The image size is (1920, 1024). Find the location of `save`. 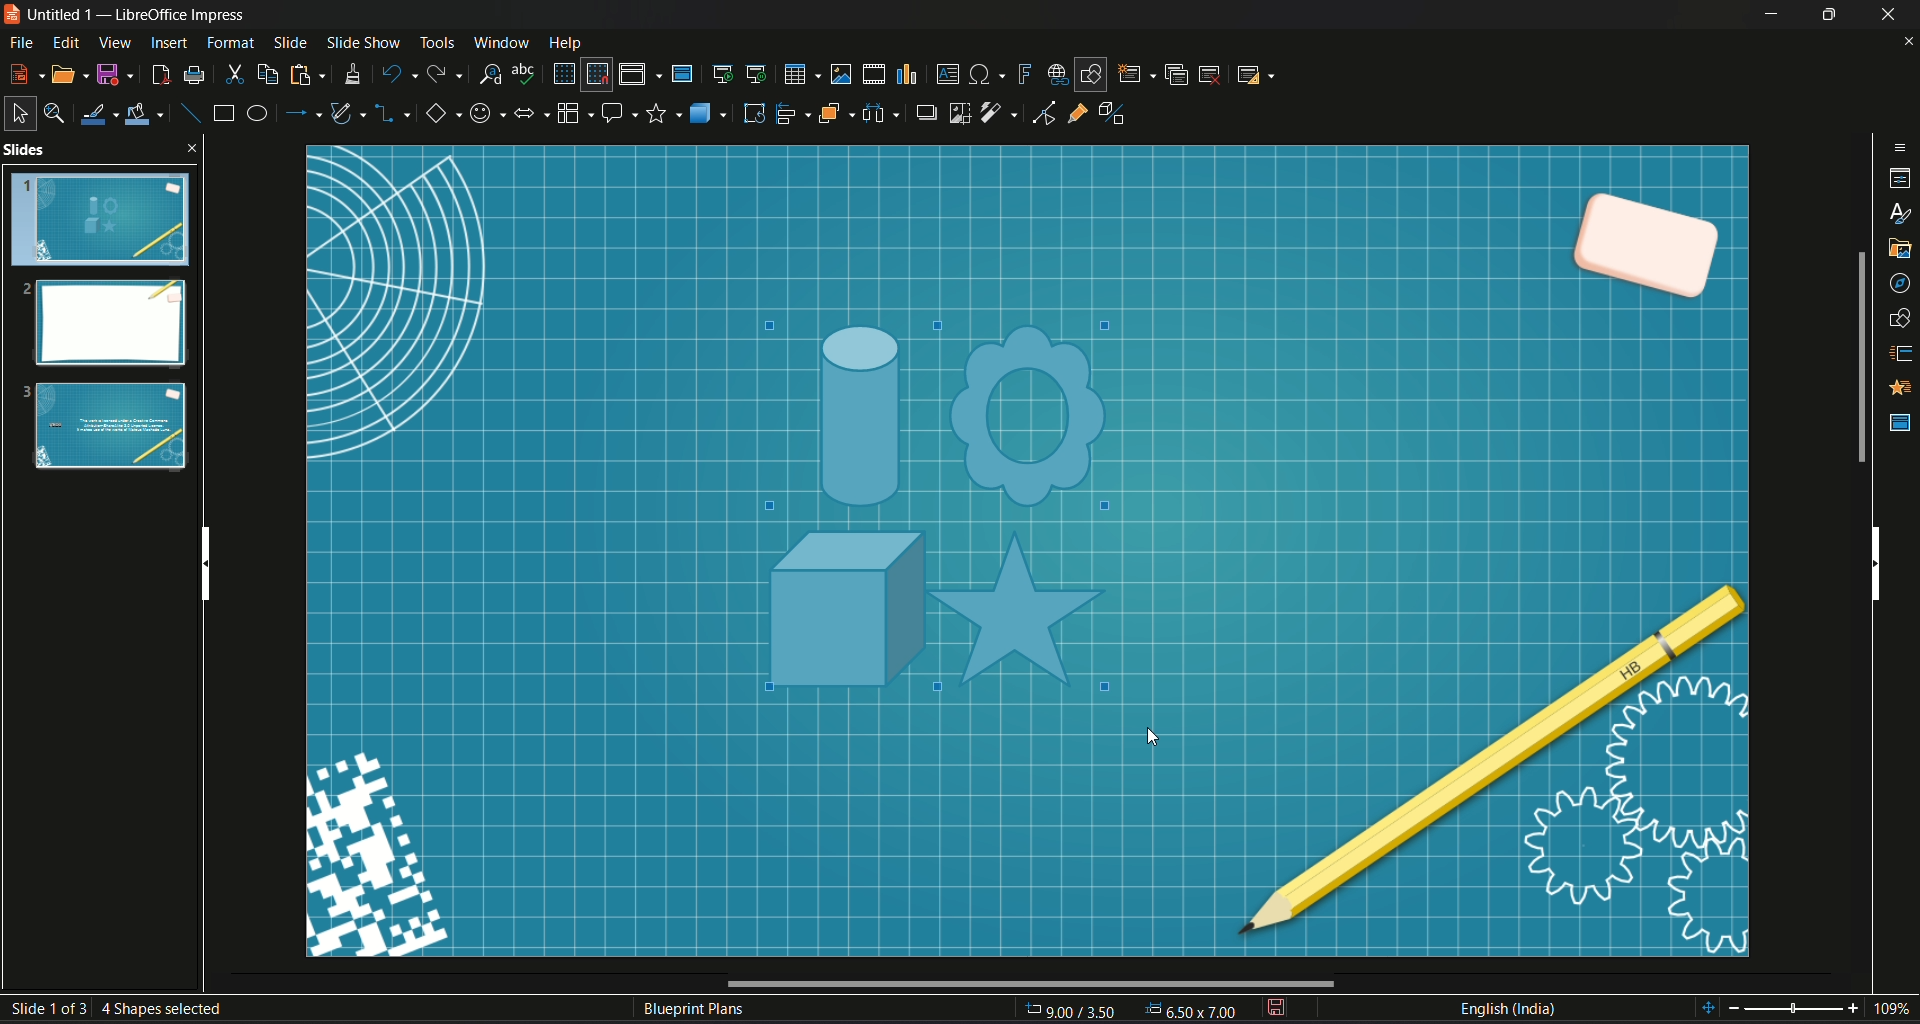

save is located at coordinates (1275, 1009).